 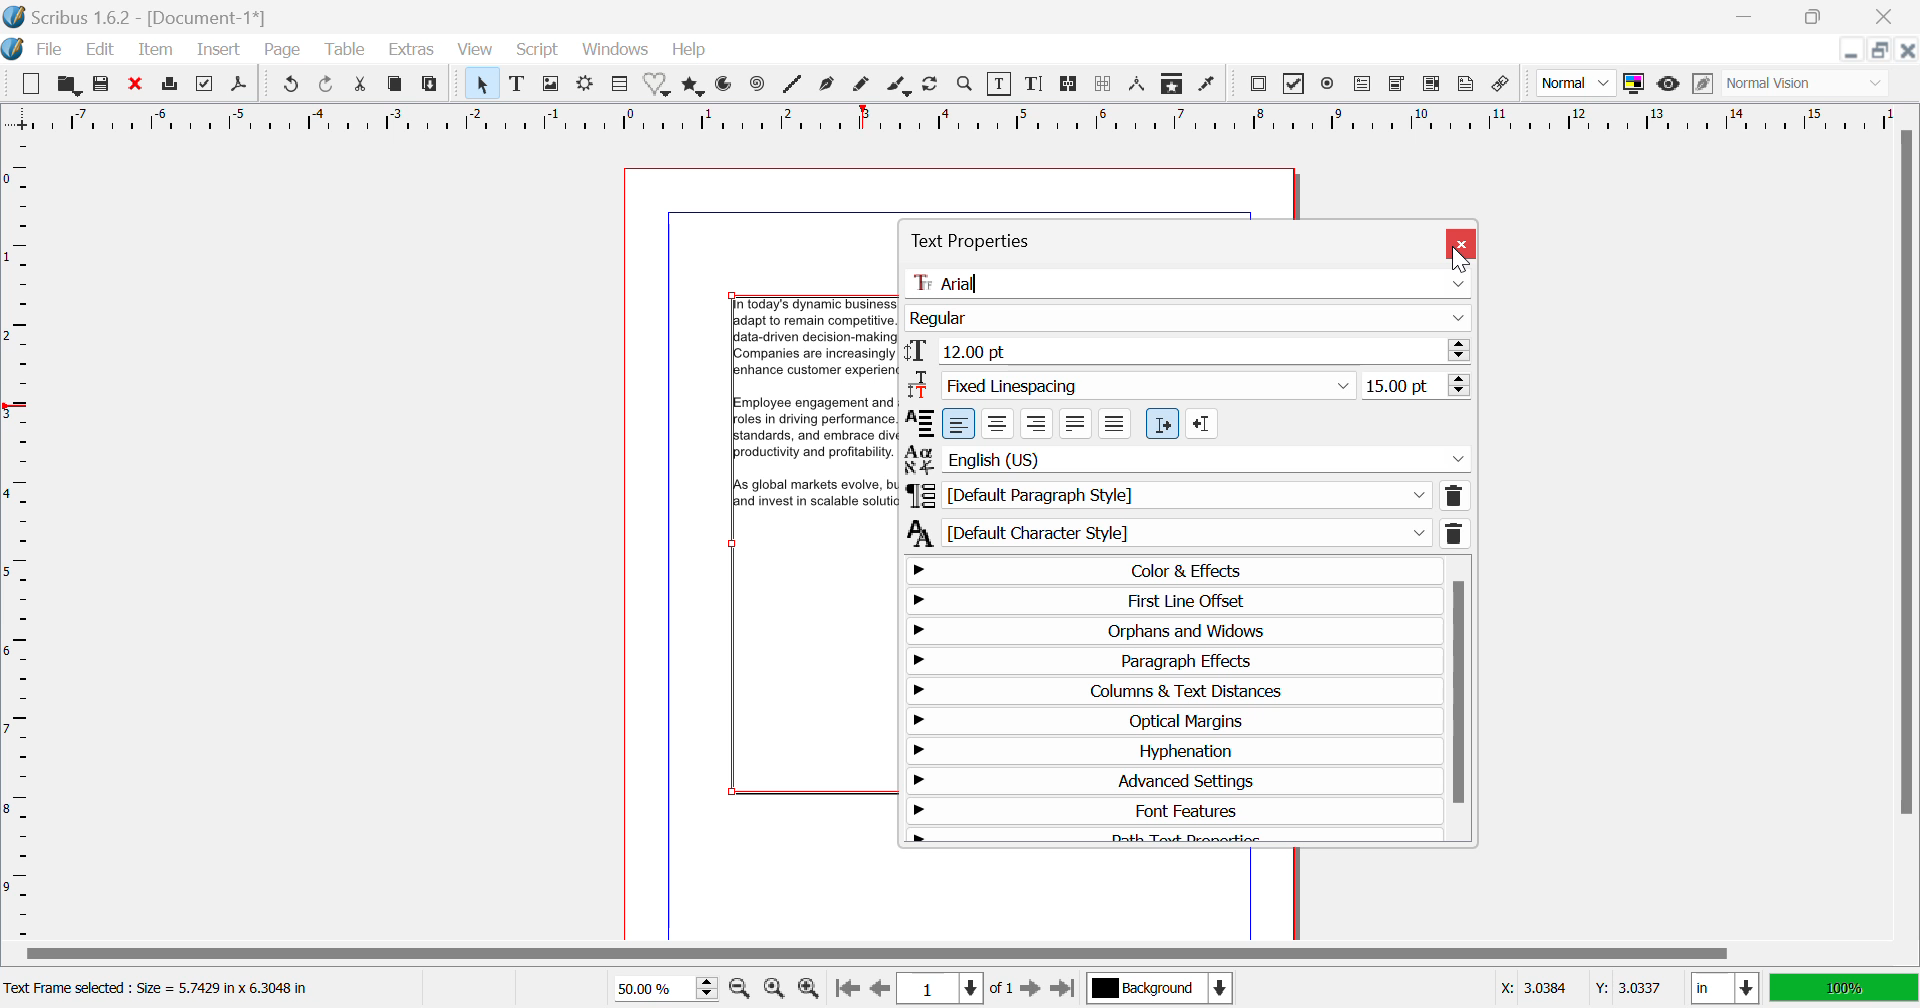 I want to click on Eyedropper, so click(x=1210, y=86).